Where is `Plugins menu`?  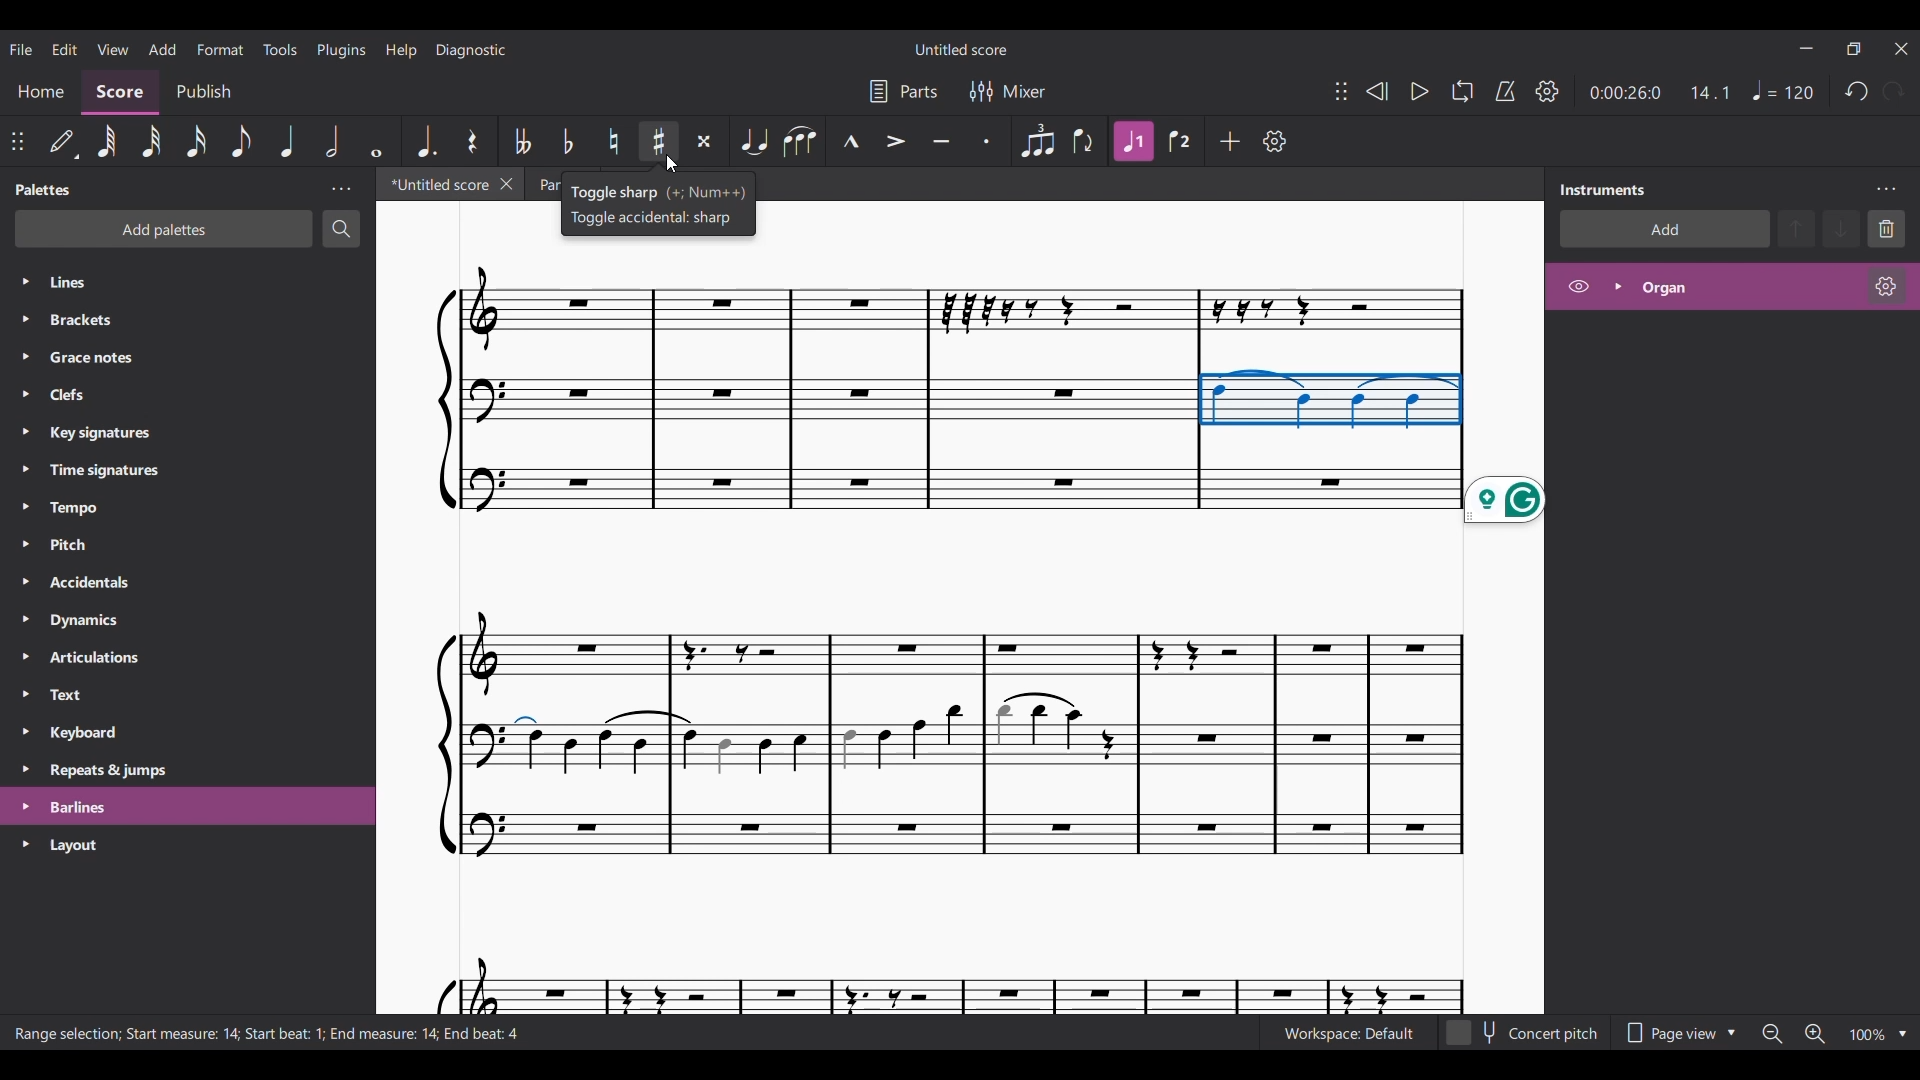
Plugins menu is located at coordinates (342, 49).